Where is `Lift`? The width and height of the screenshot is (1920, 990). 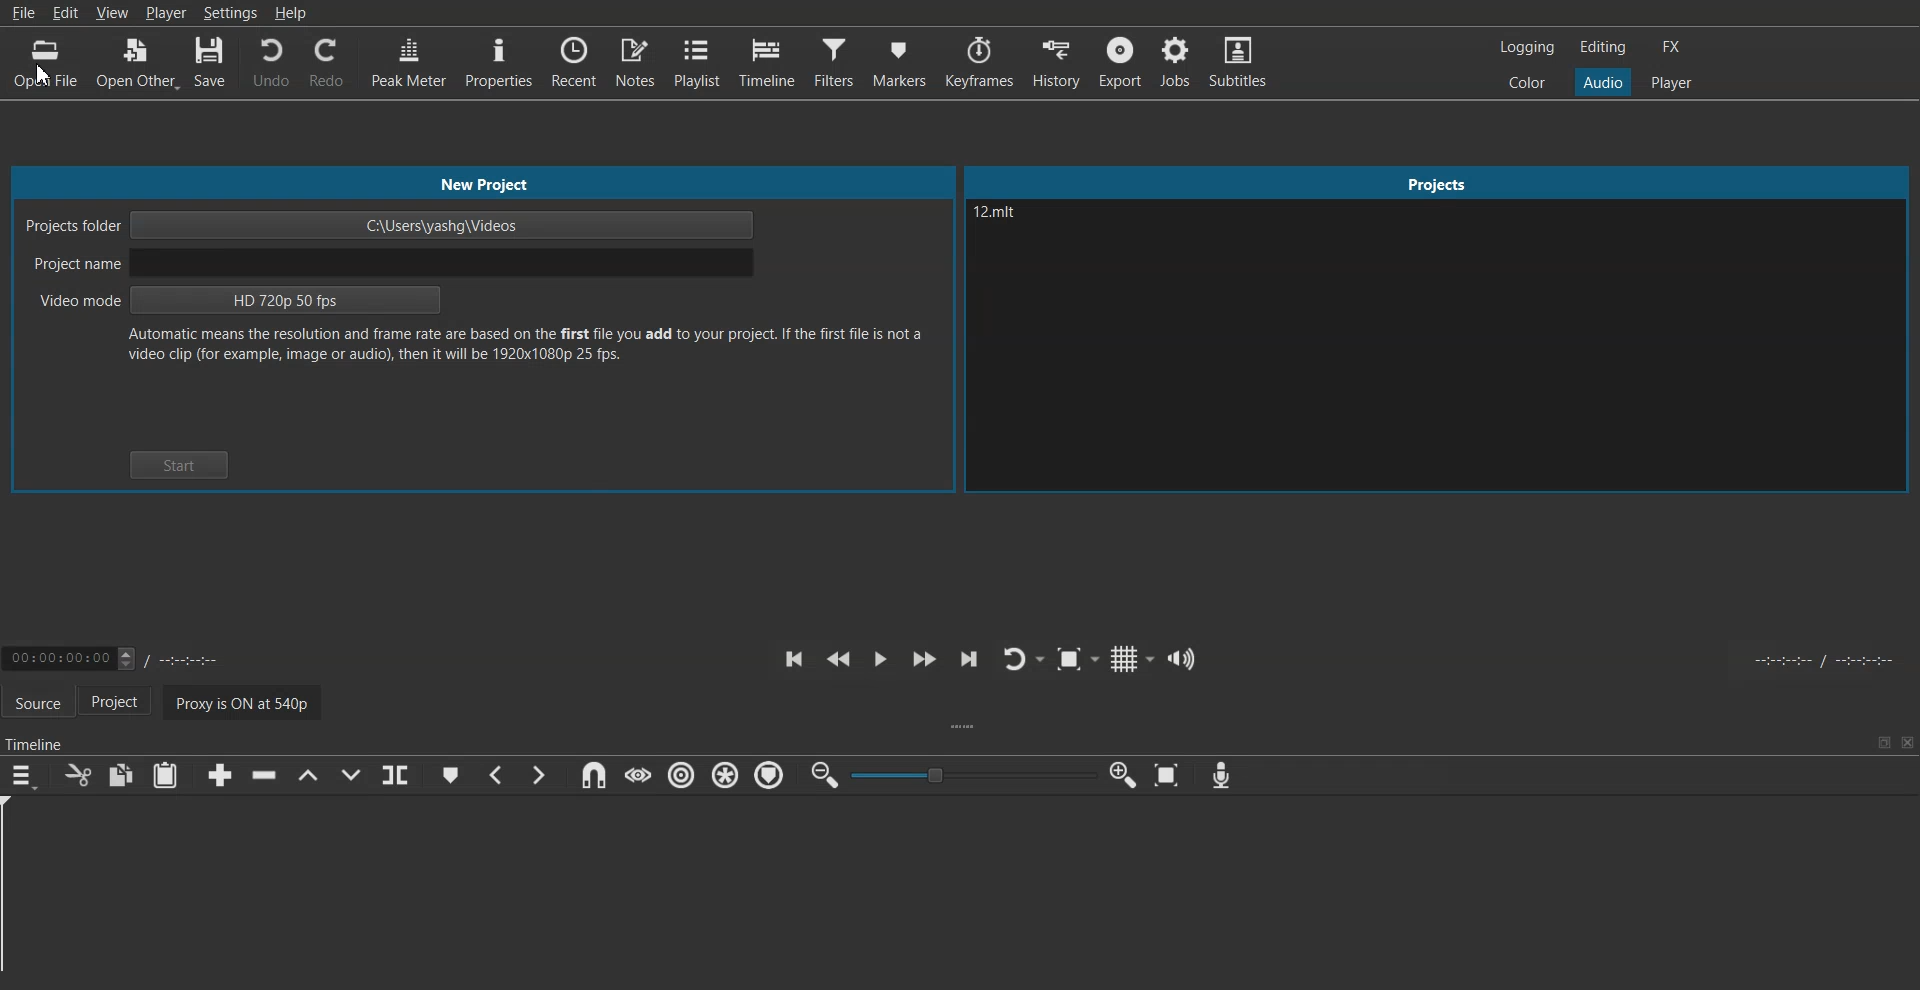
Lift is located at coordinates (307, 775).